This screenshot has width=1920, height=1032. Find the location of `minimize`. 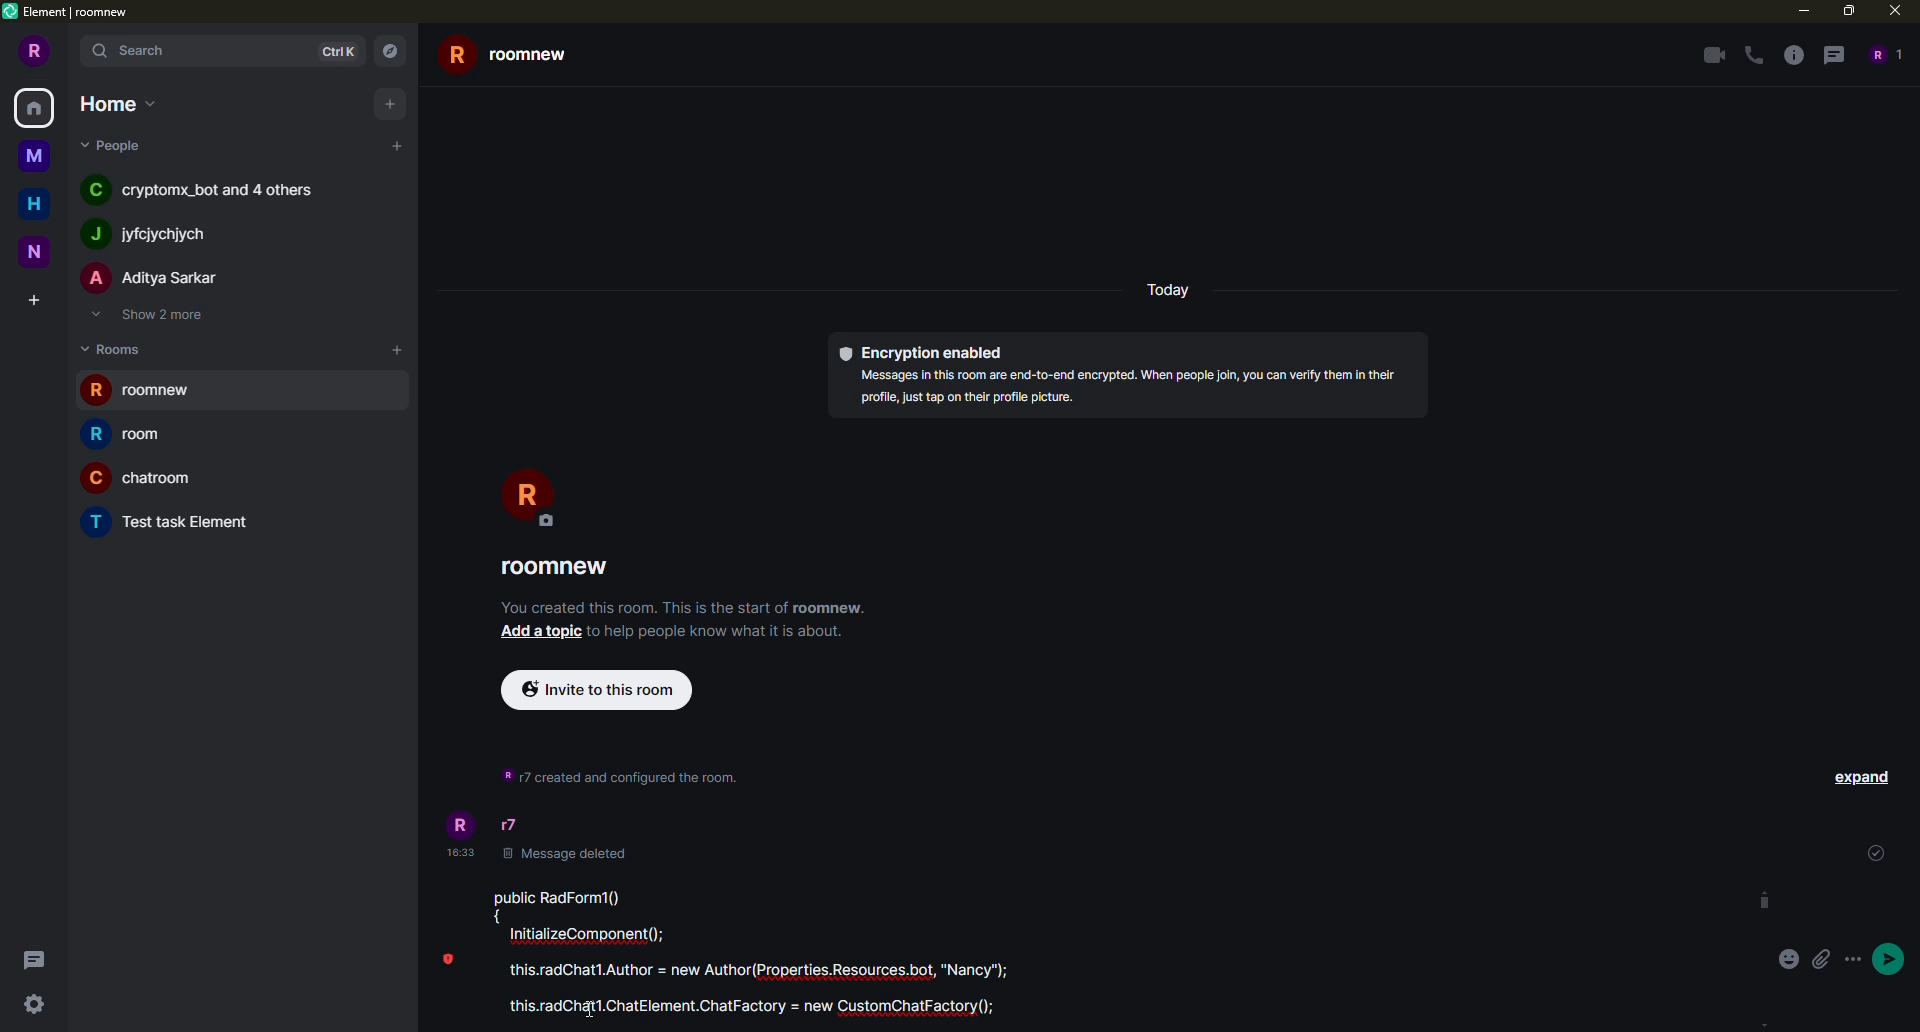

minimize is located at coordinates (1801, 10).